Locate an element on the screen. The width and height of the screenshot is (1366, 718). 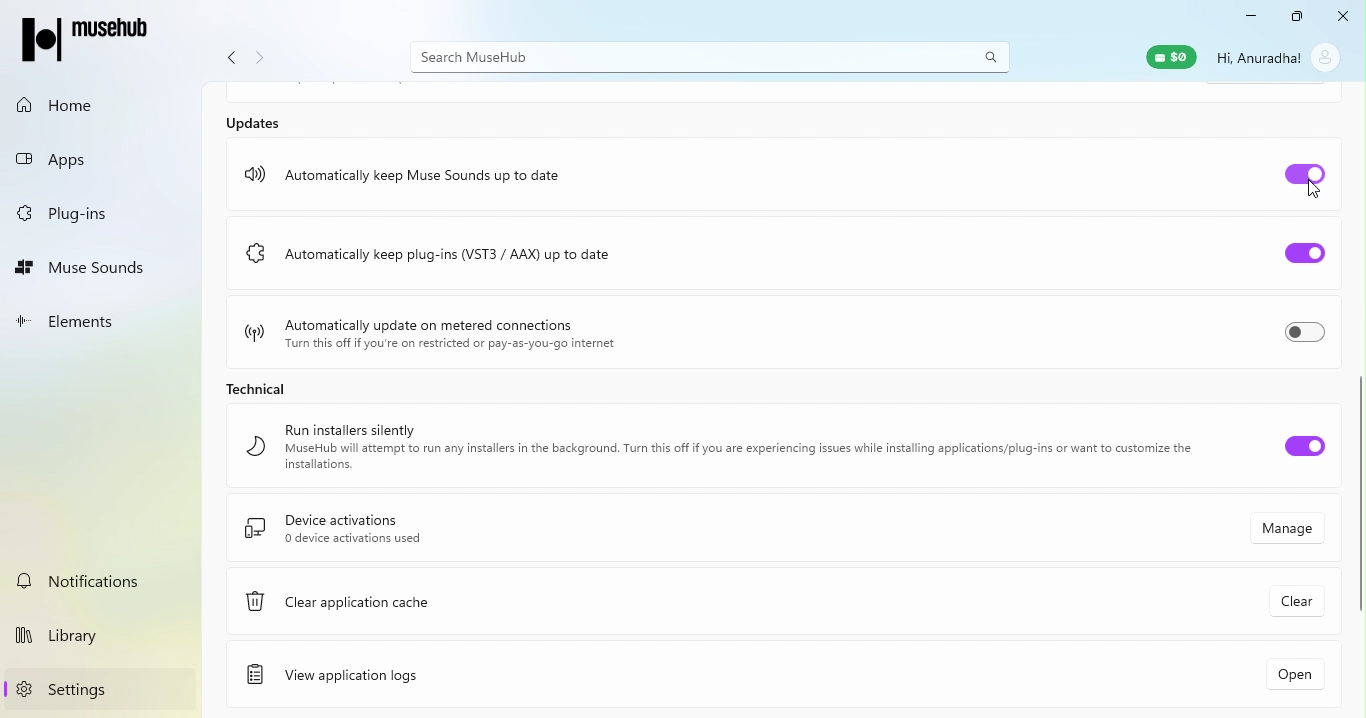
Plug-ins is located at coordinates (91, 212).